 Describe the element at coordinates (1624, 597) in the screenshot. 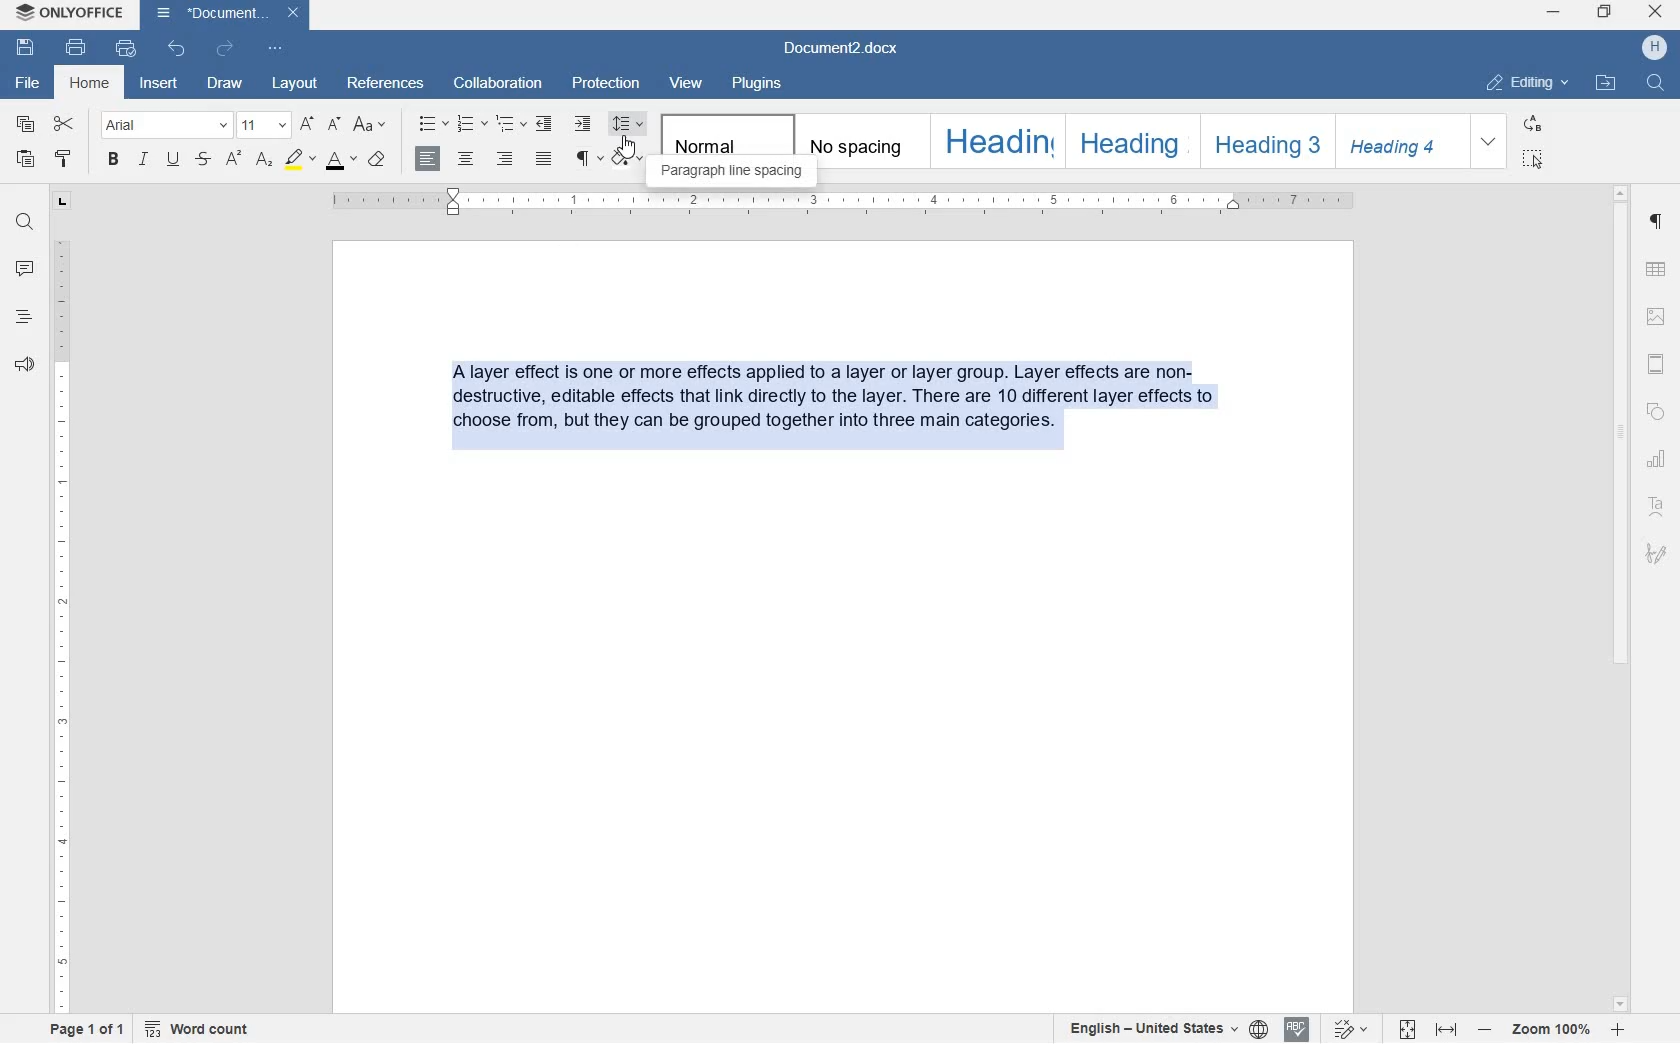

I see `scrollbar` at that location.